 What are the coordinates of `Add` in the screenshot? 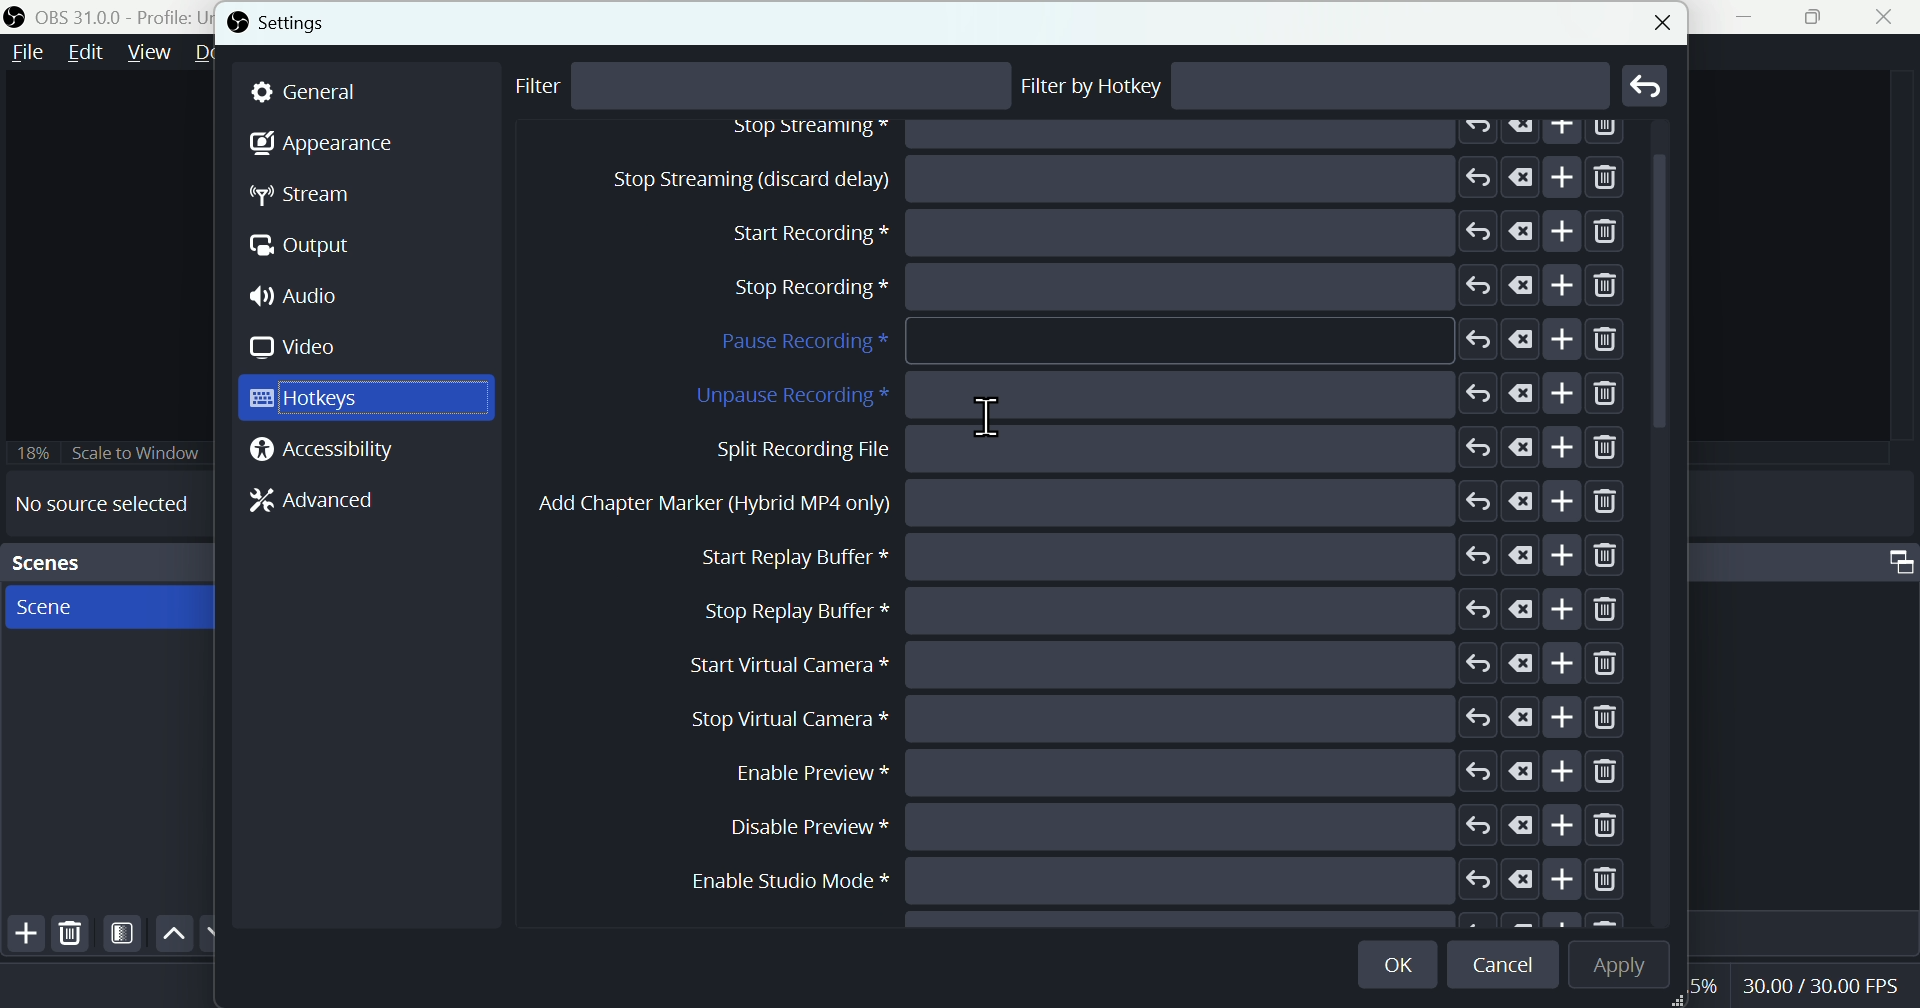 It's located at (22, 937).